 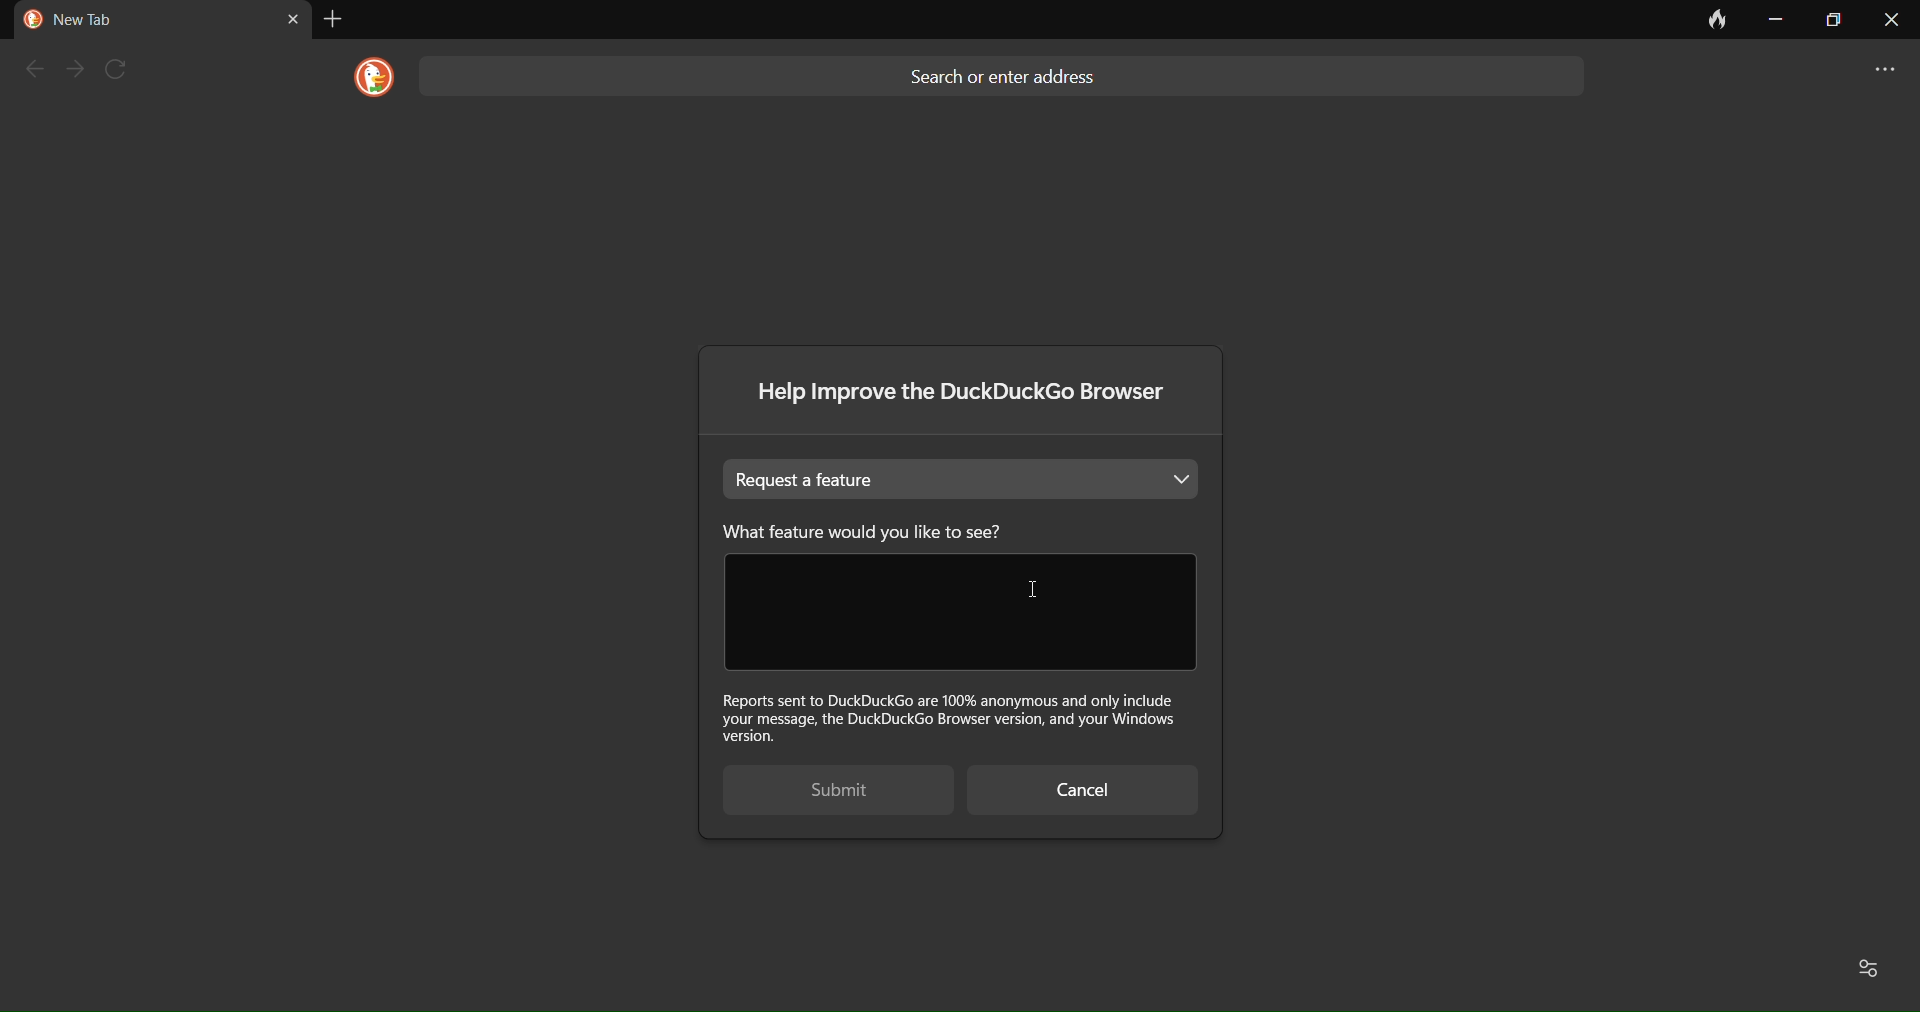 I want to click on close, so click(x=1891, y=25).